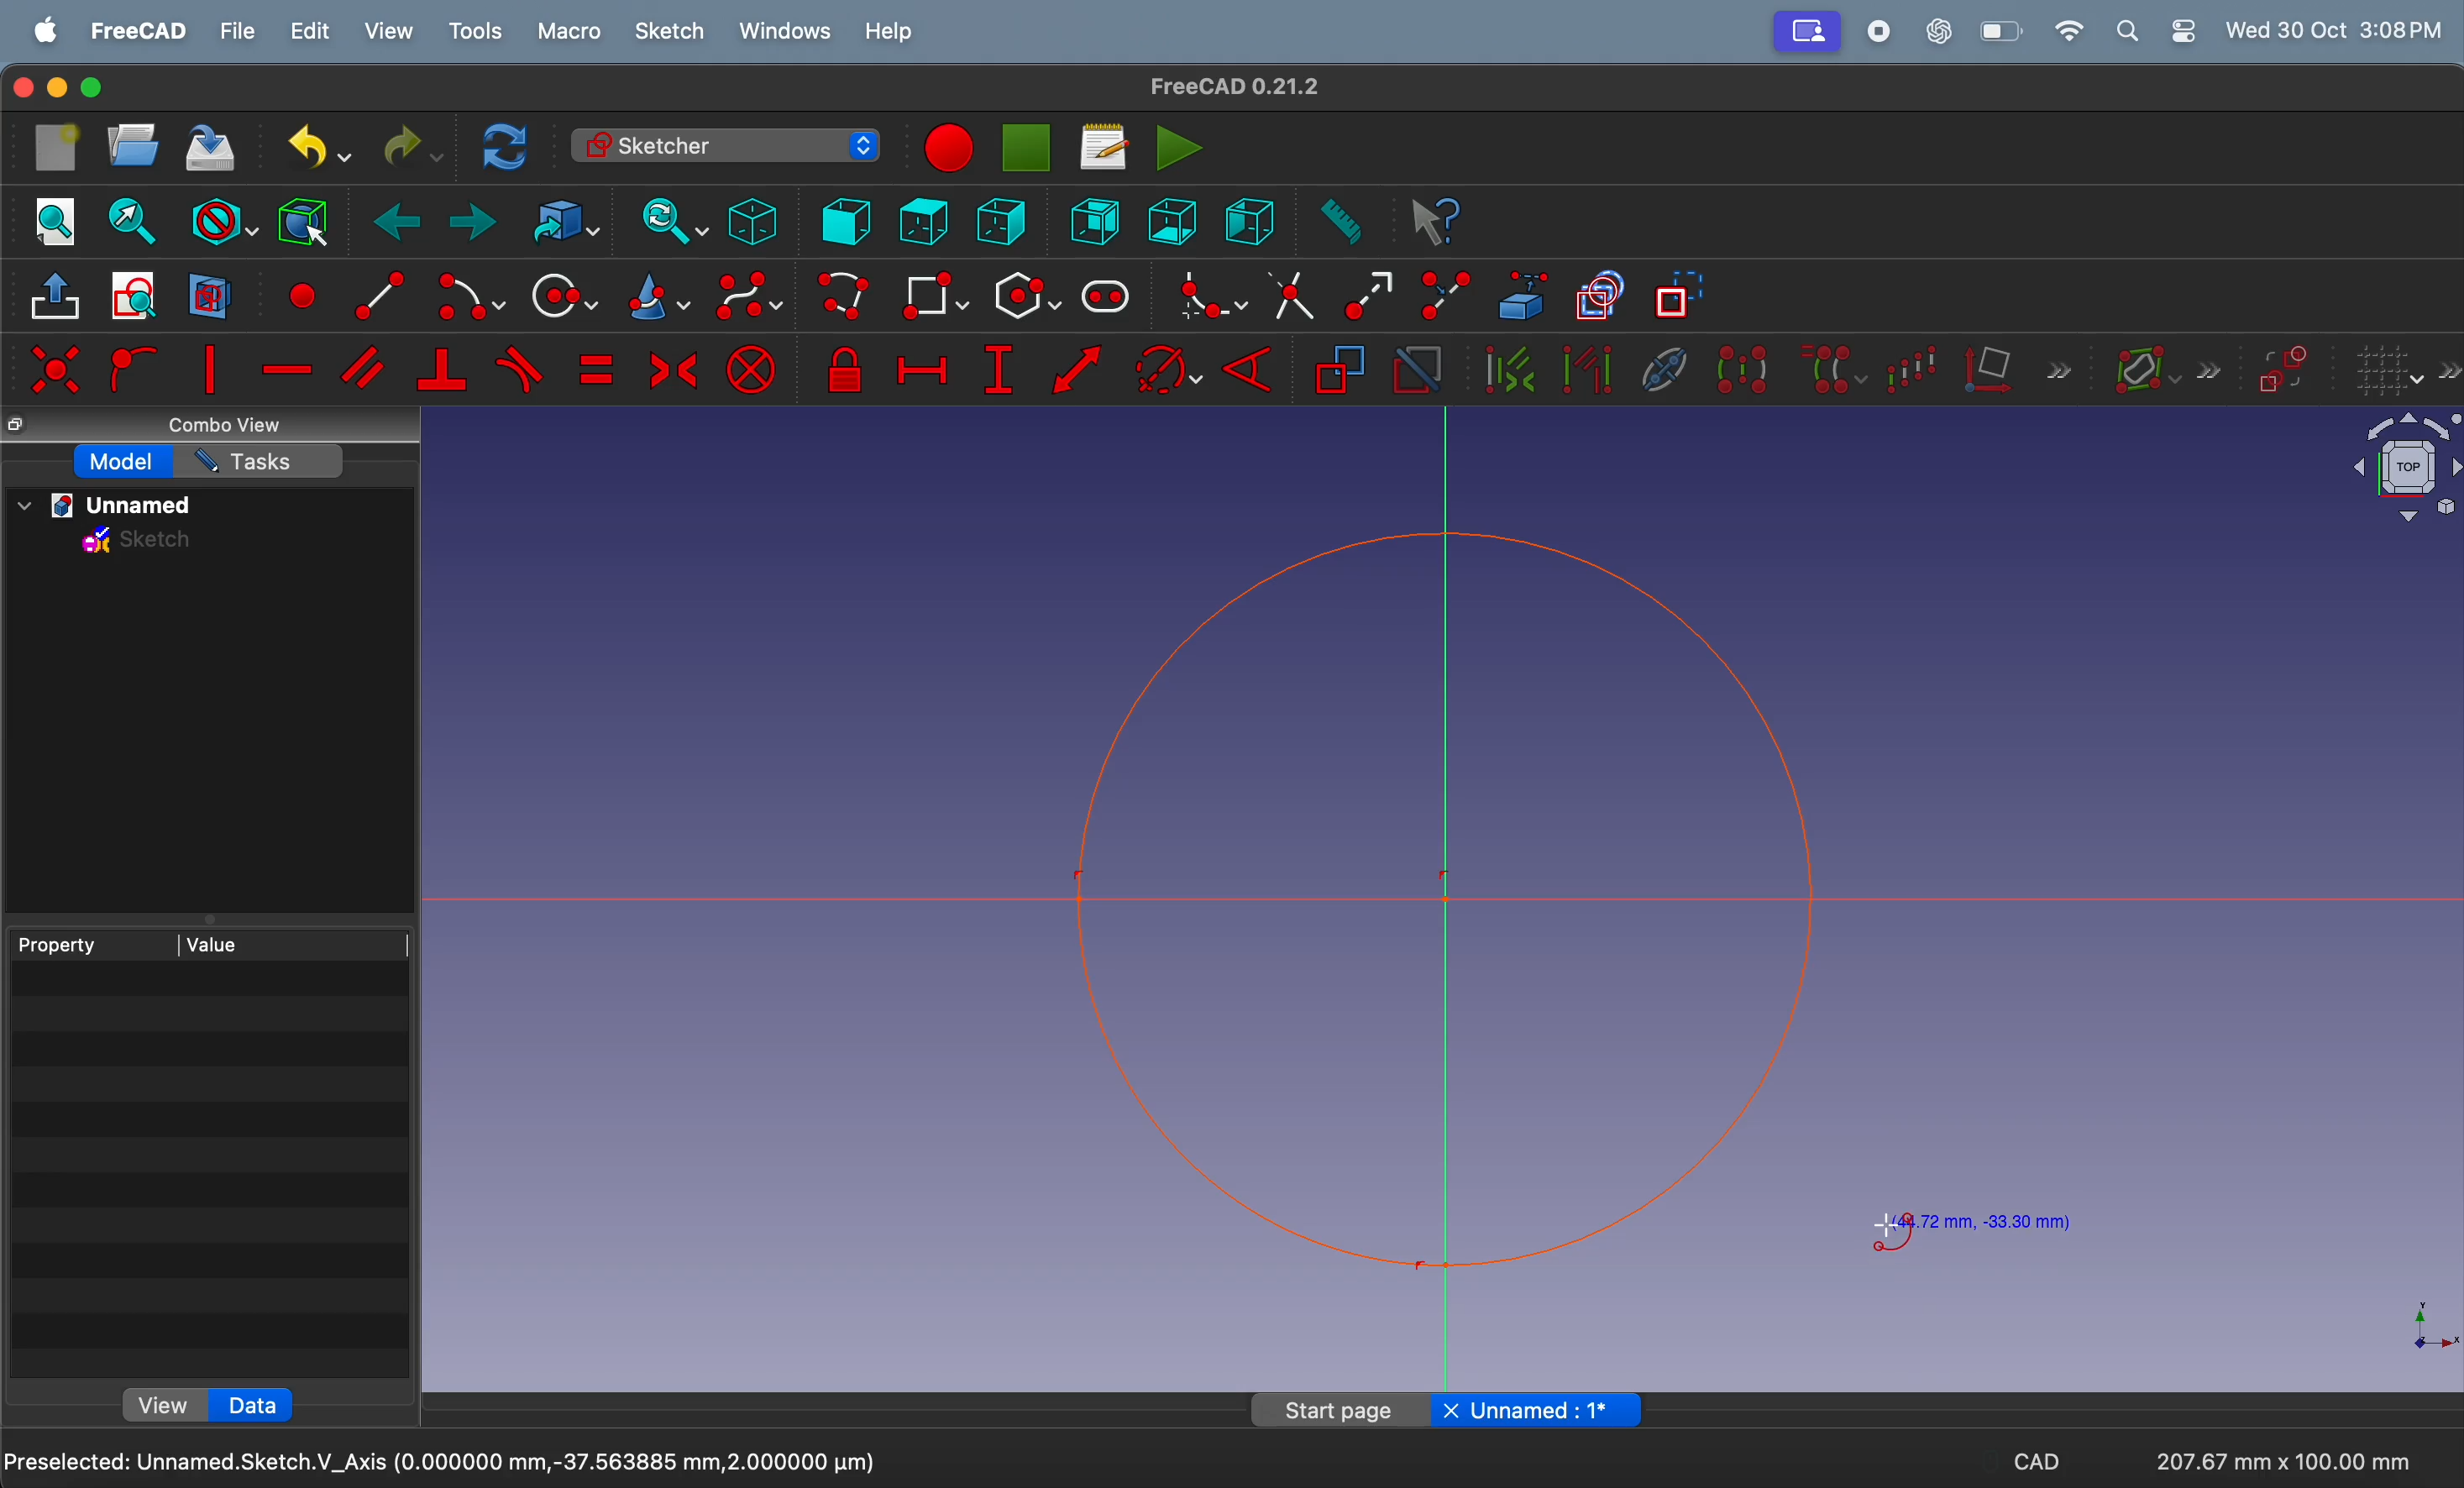 The image size is (2464, 1488). I want to click on reference constarint, so click(1340, 371).